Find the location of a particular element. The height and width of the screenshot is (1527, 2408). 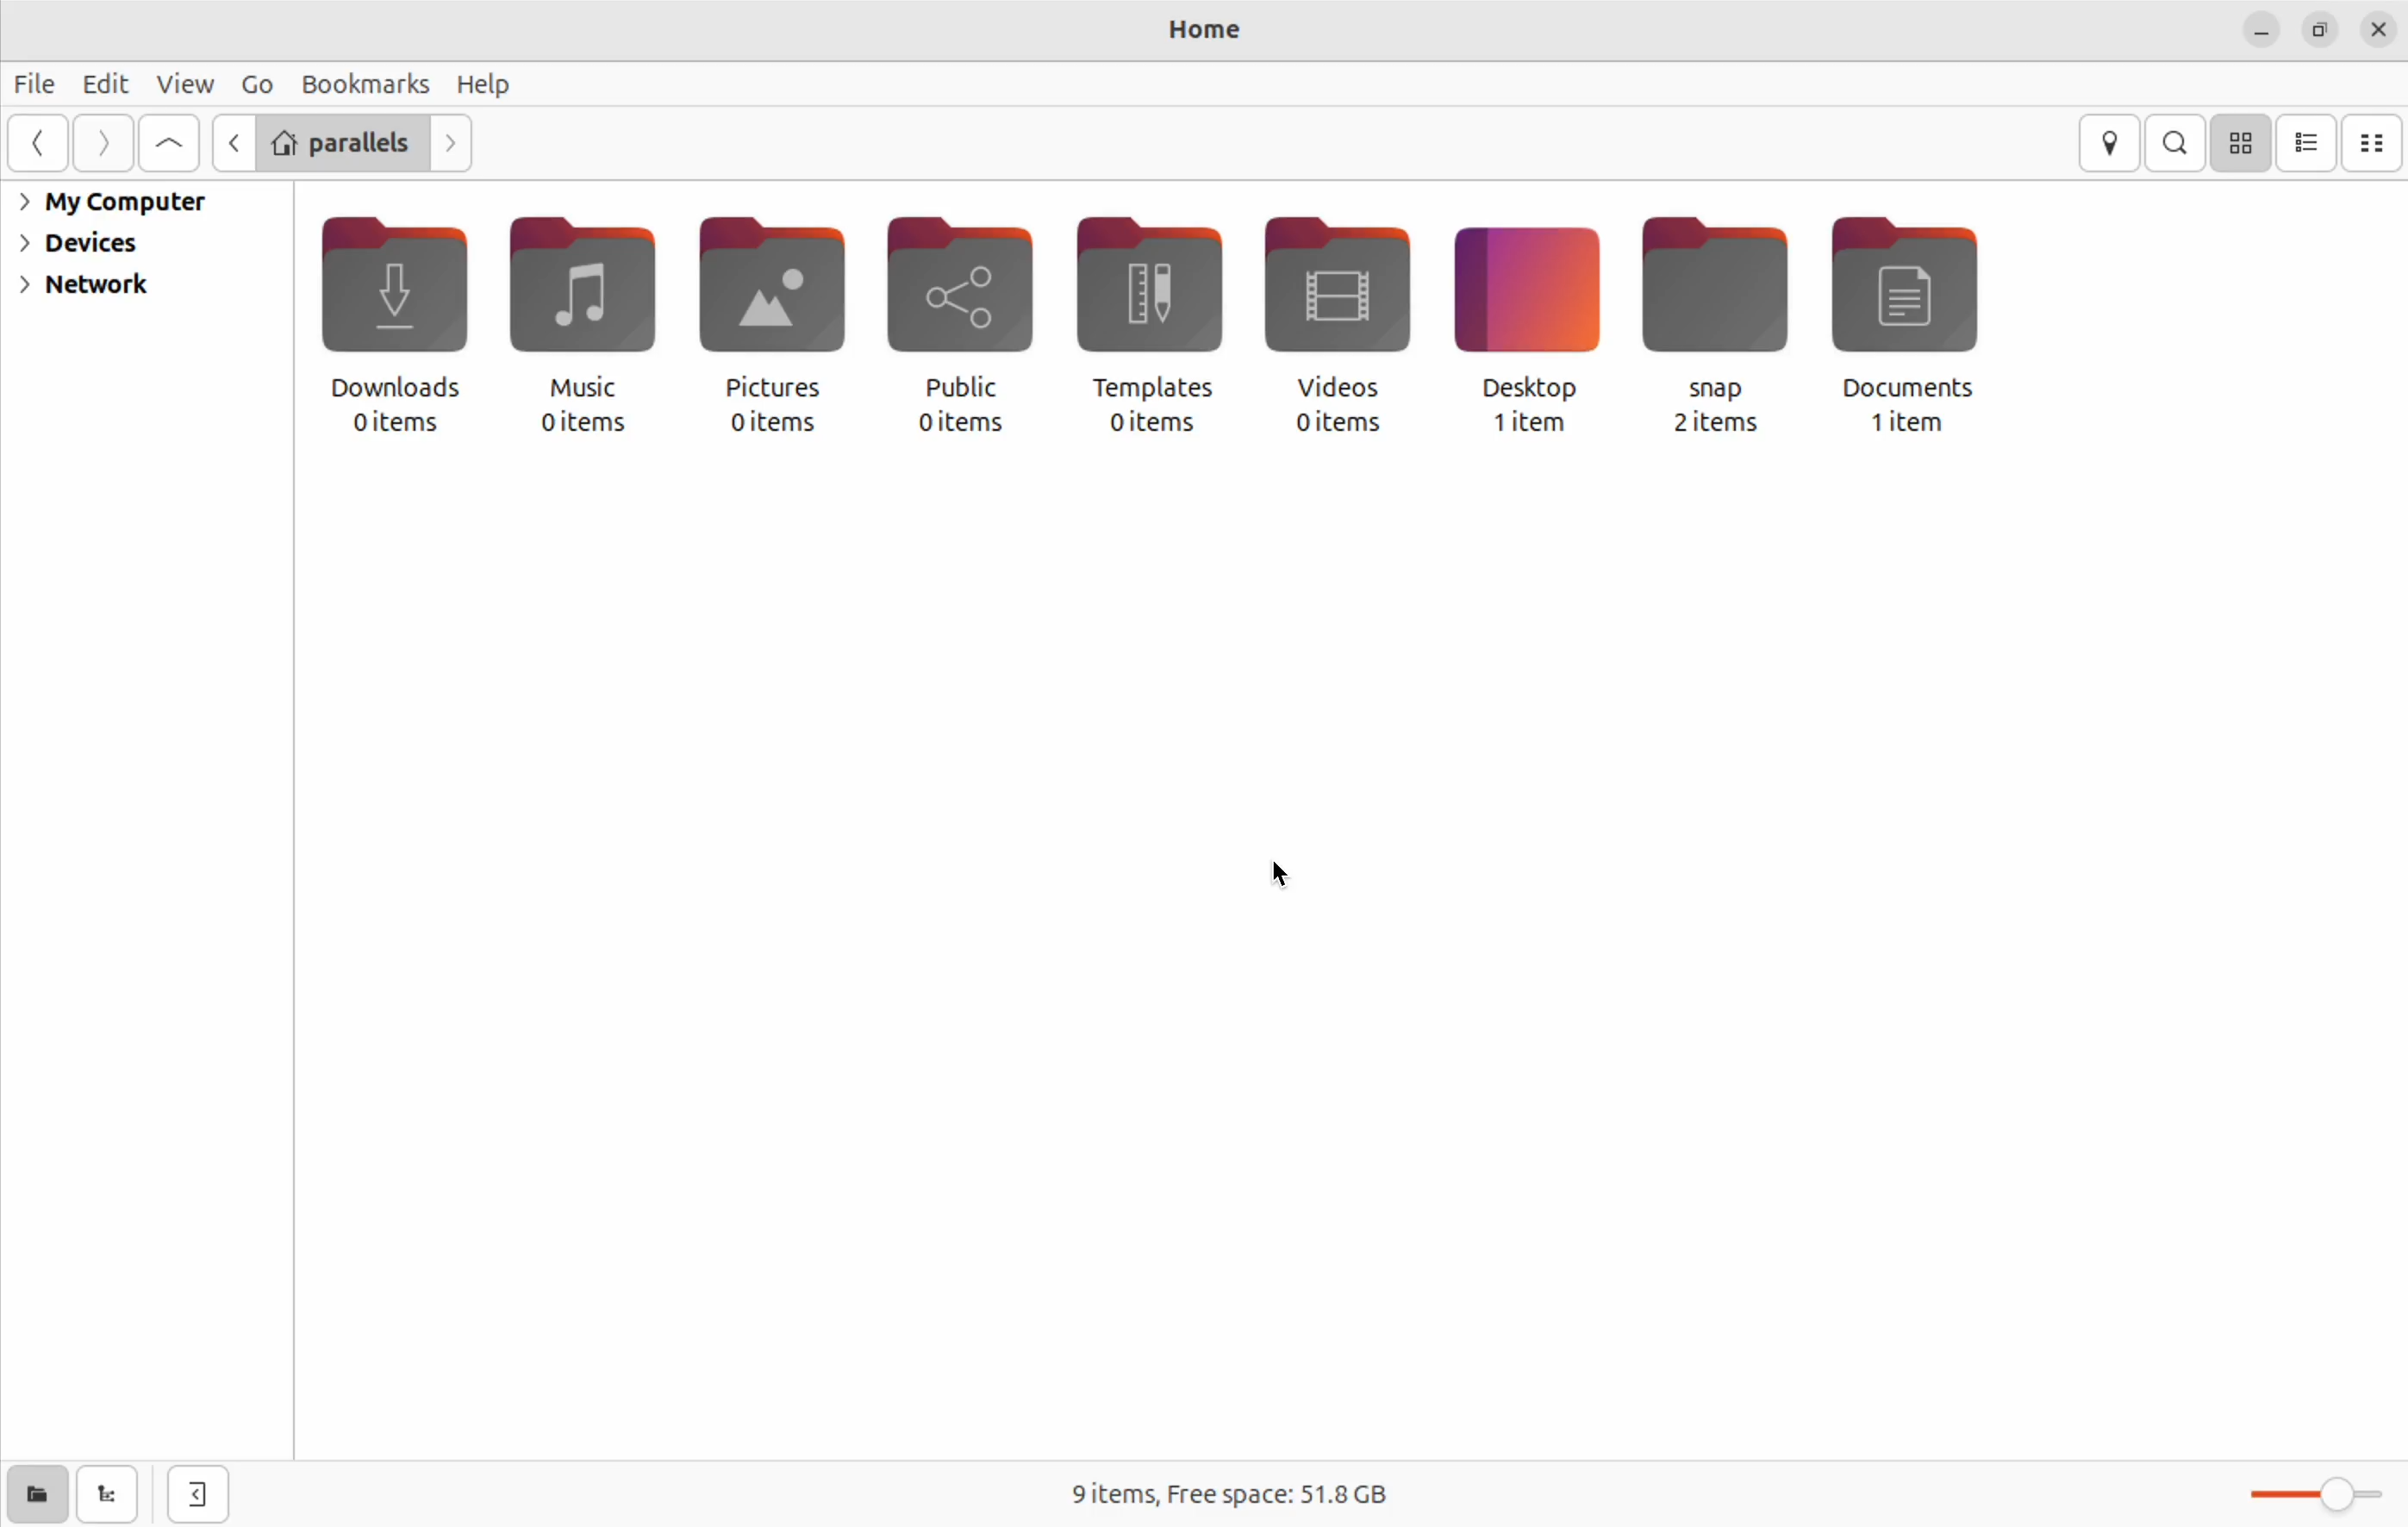

bookmarks is located at coordinates (366, 82).